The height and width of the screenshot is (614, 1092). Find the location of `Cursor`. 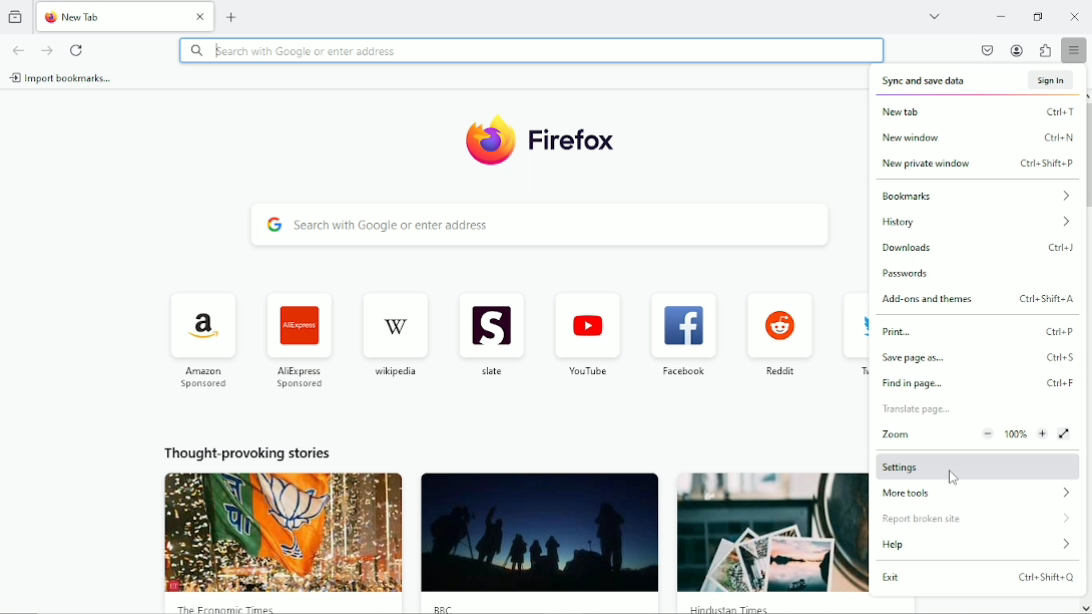

Cursor is located at coordinates (954, 478).